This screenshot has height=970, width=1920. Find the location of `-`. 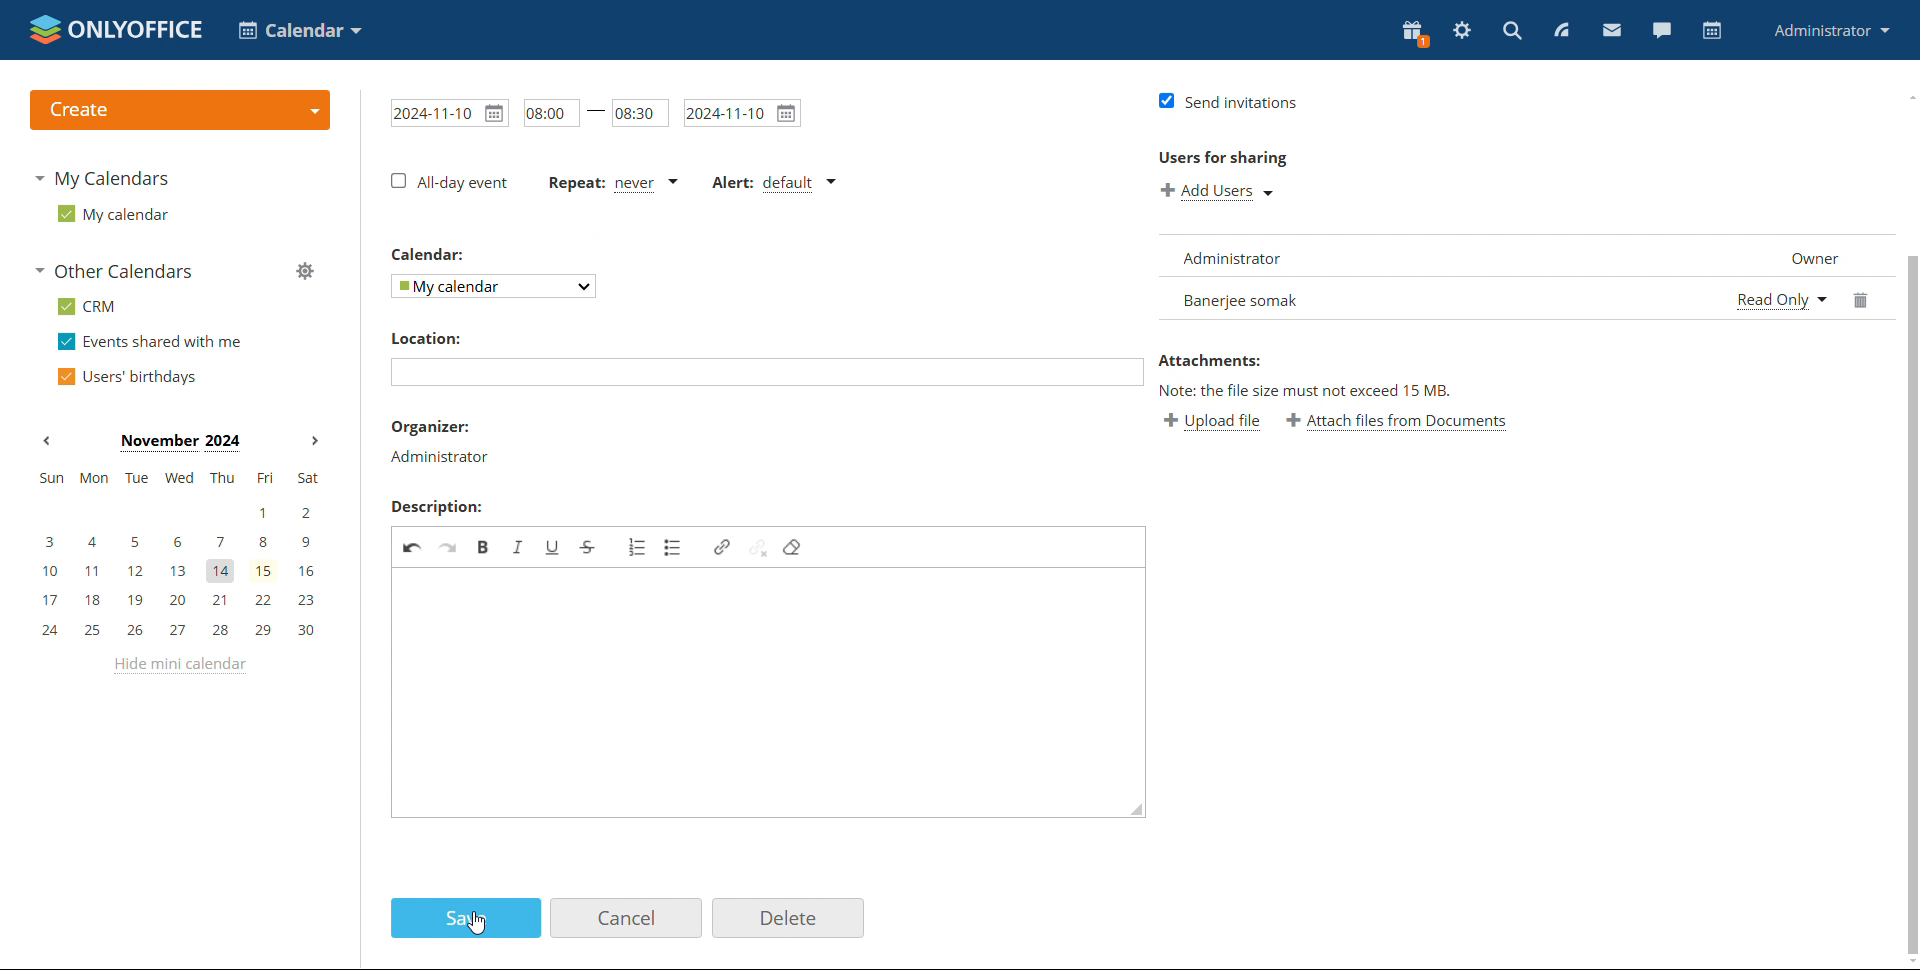

- is located at coordinates (596, 117).